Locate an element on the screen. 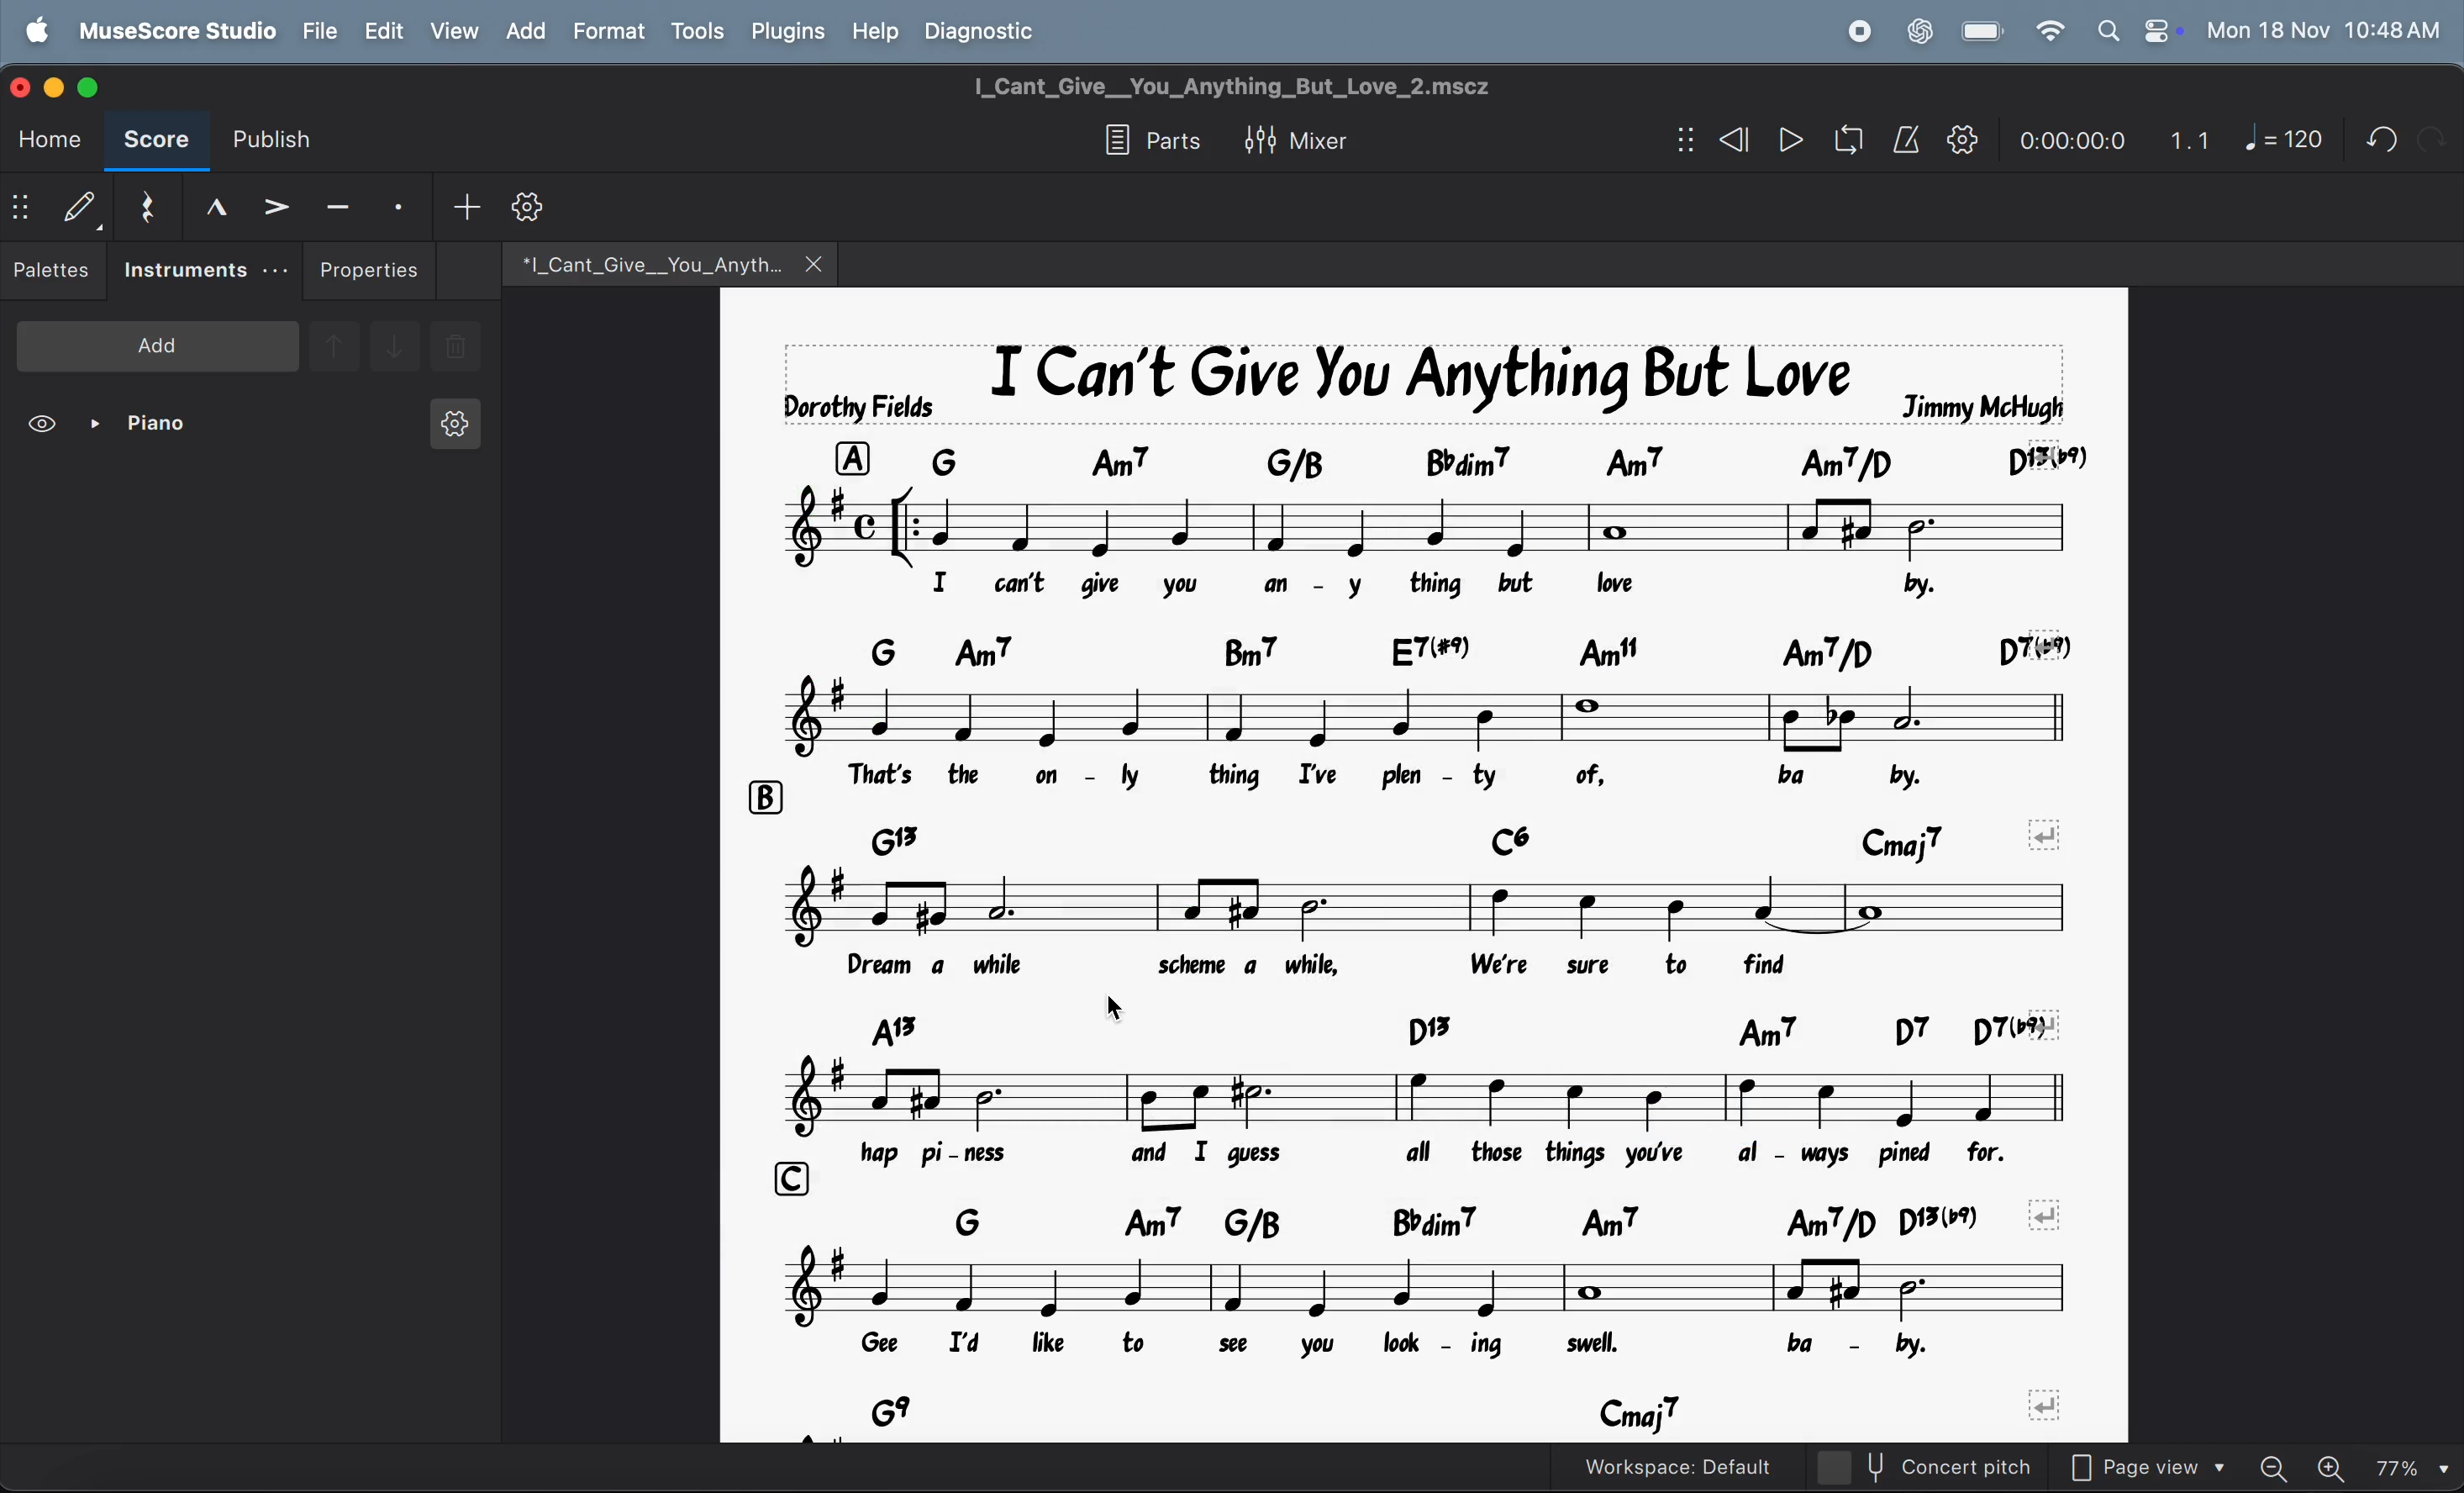 The image size is (2464, 1493). show/hide is located at coordinates (1680, 141).